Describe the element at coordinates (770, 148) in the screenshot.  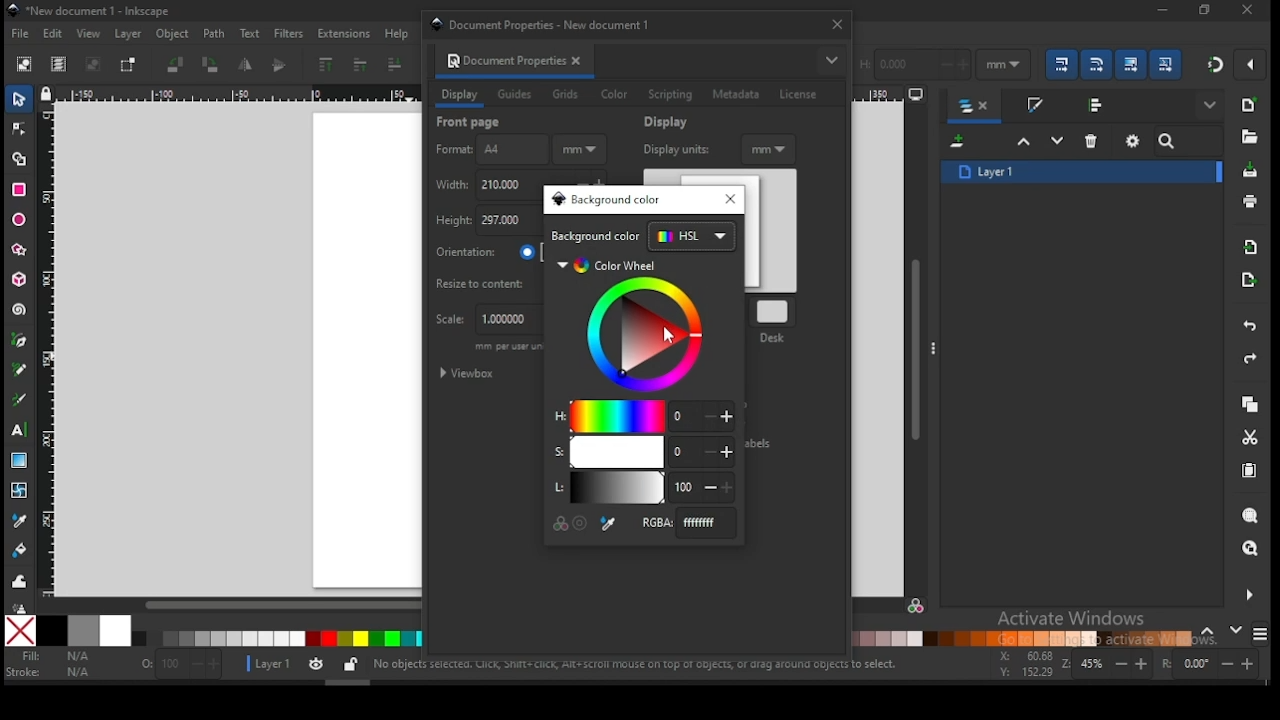
I see `mm` at that location.